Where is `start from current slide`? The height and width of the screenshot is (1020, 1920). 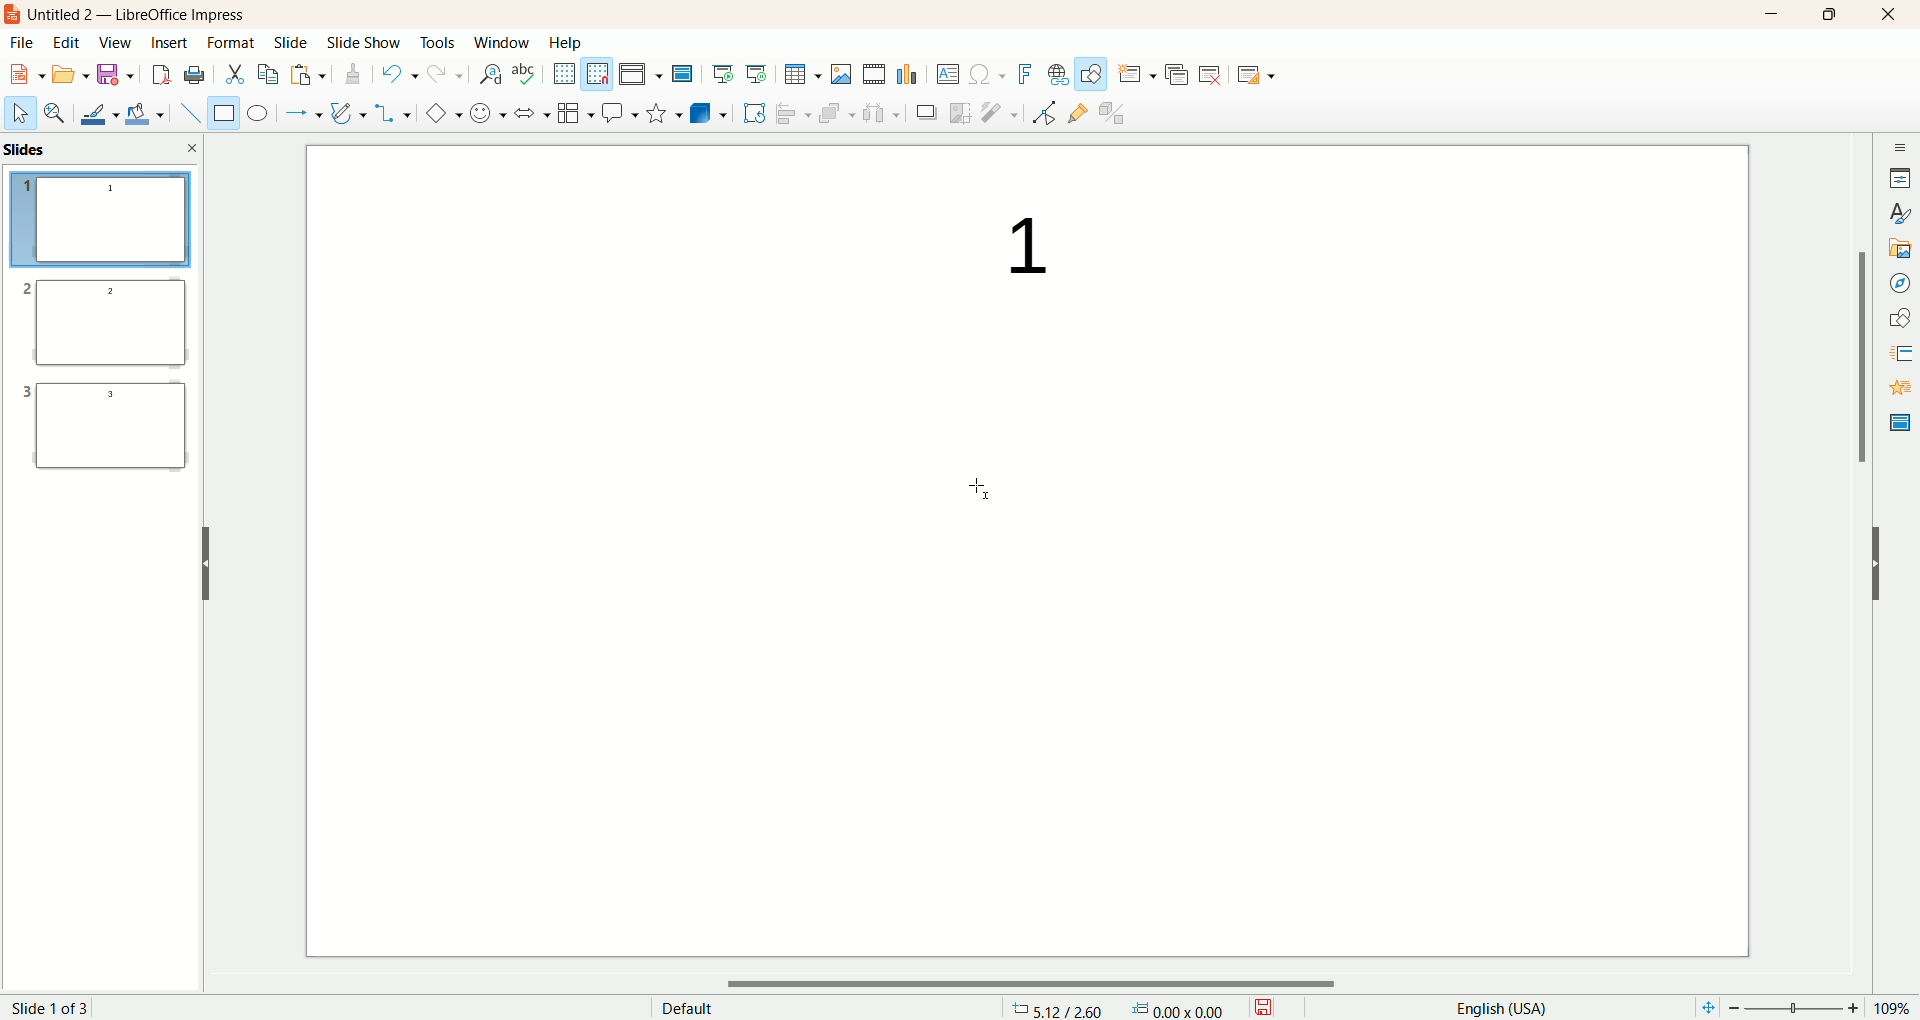 start from current slide is located at coordinates (757, 71).